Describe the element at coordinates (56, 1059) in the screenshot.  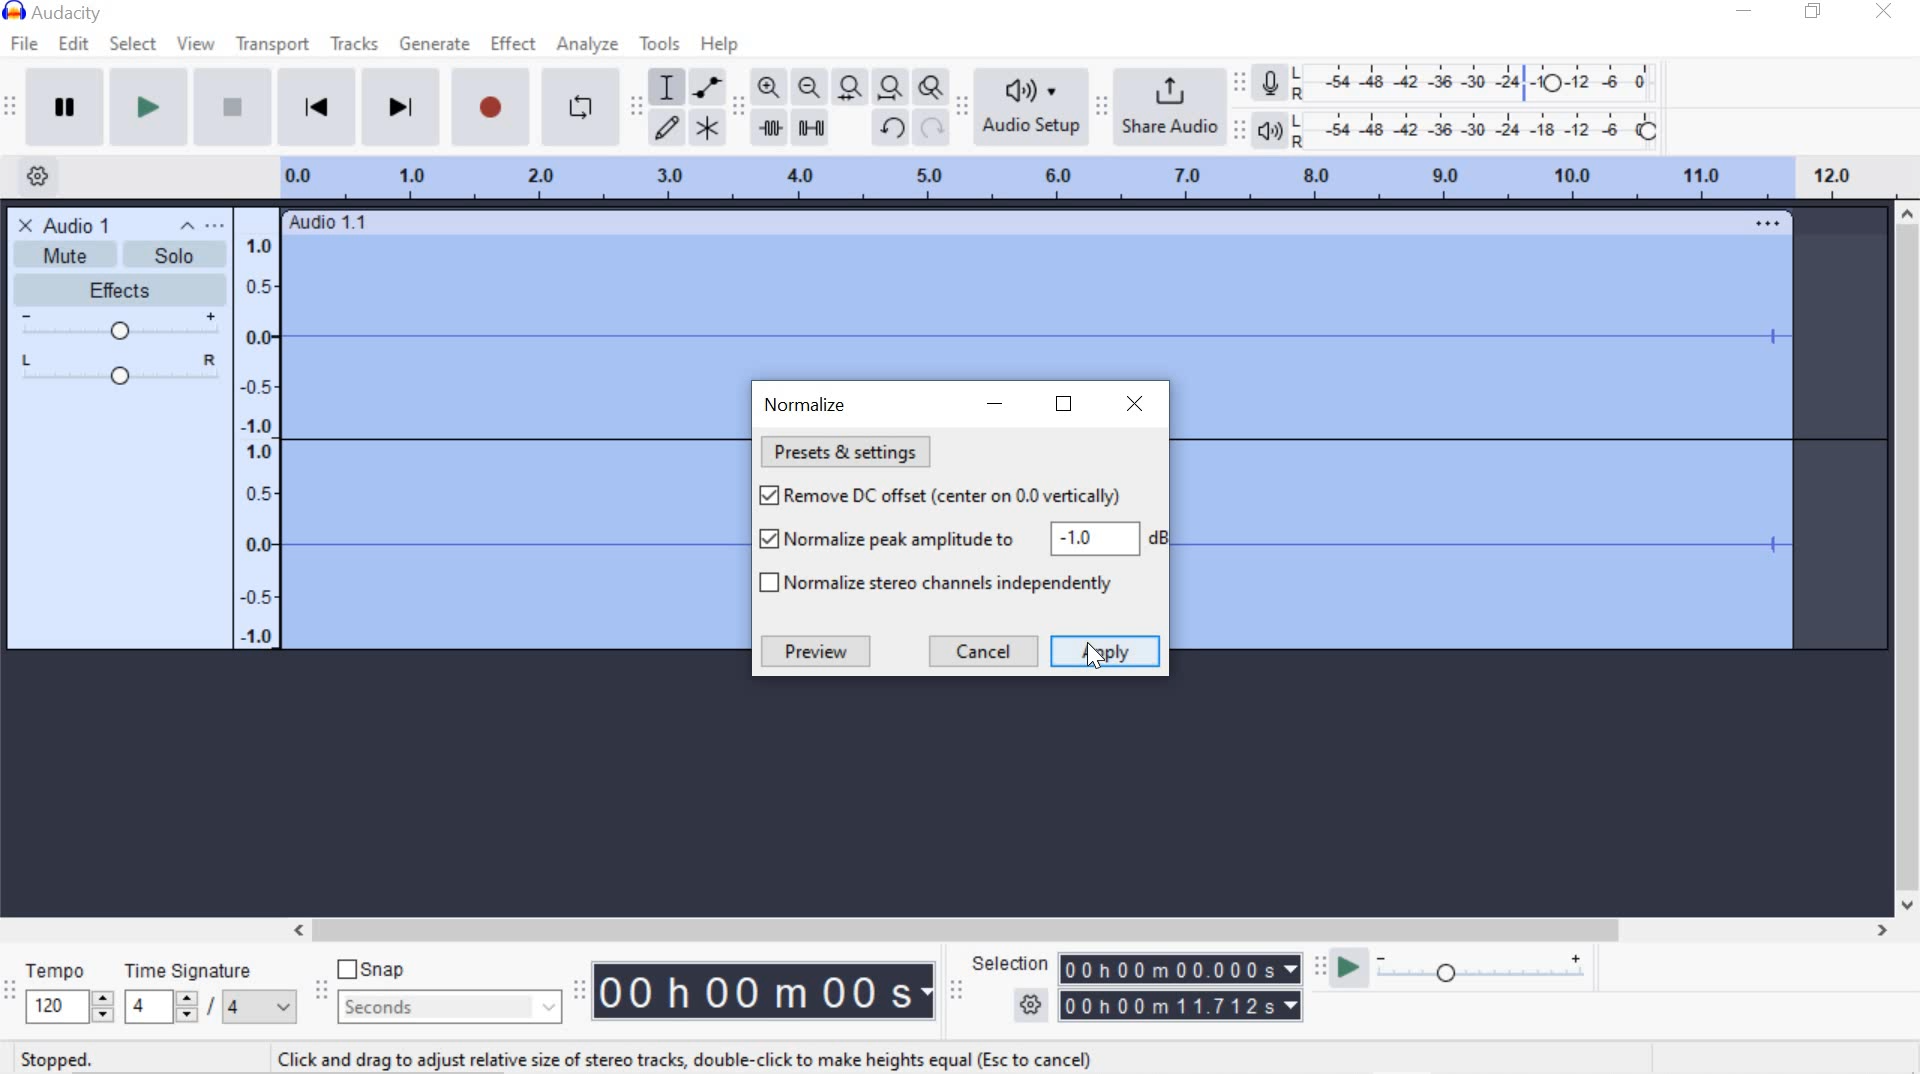
I see `STOPPED` at that location.